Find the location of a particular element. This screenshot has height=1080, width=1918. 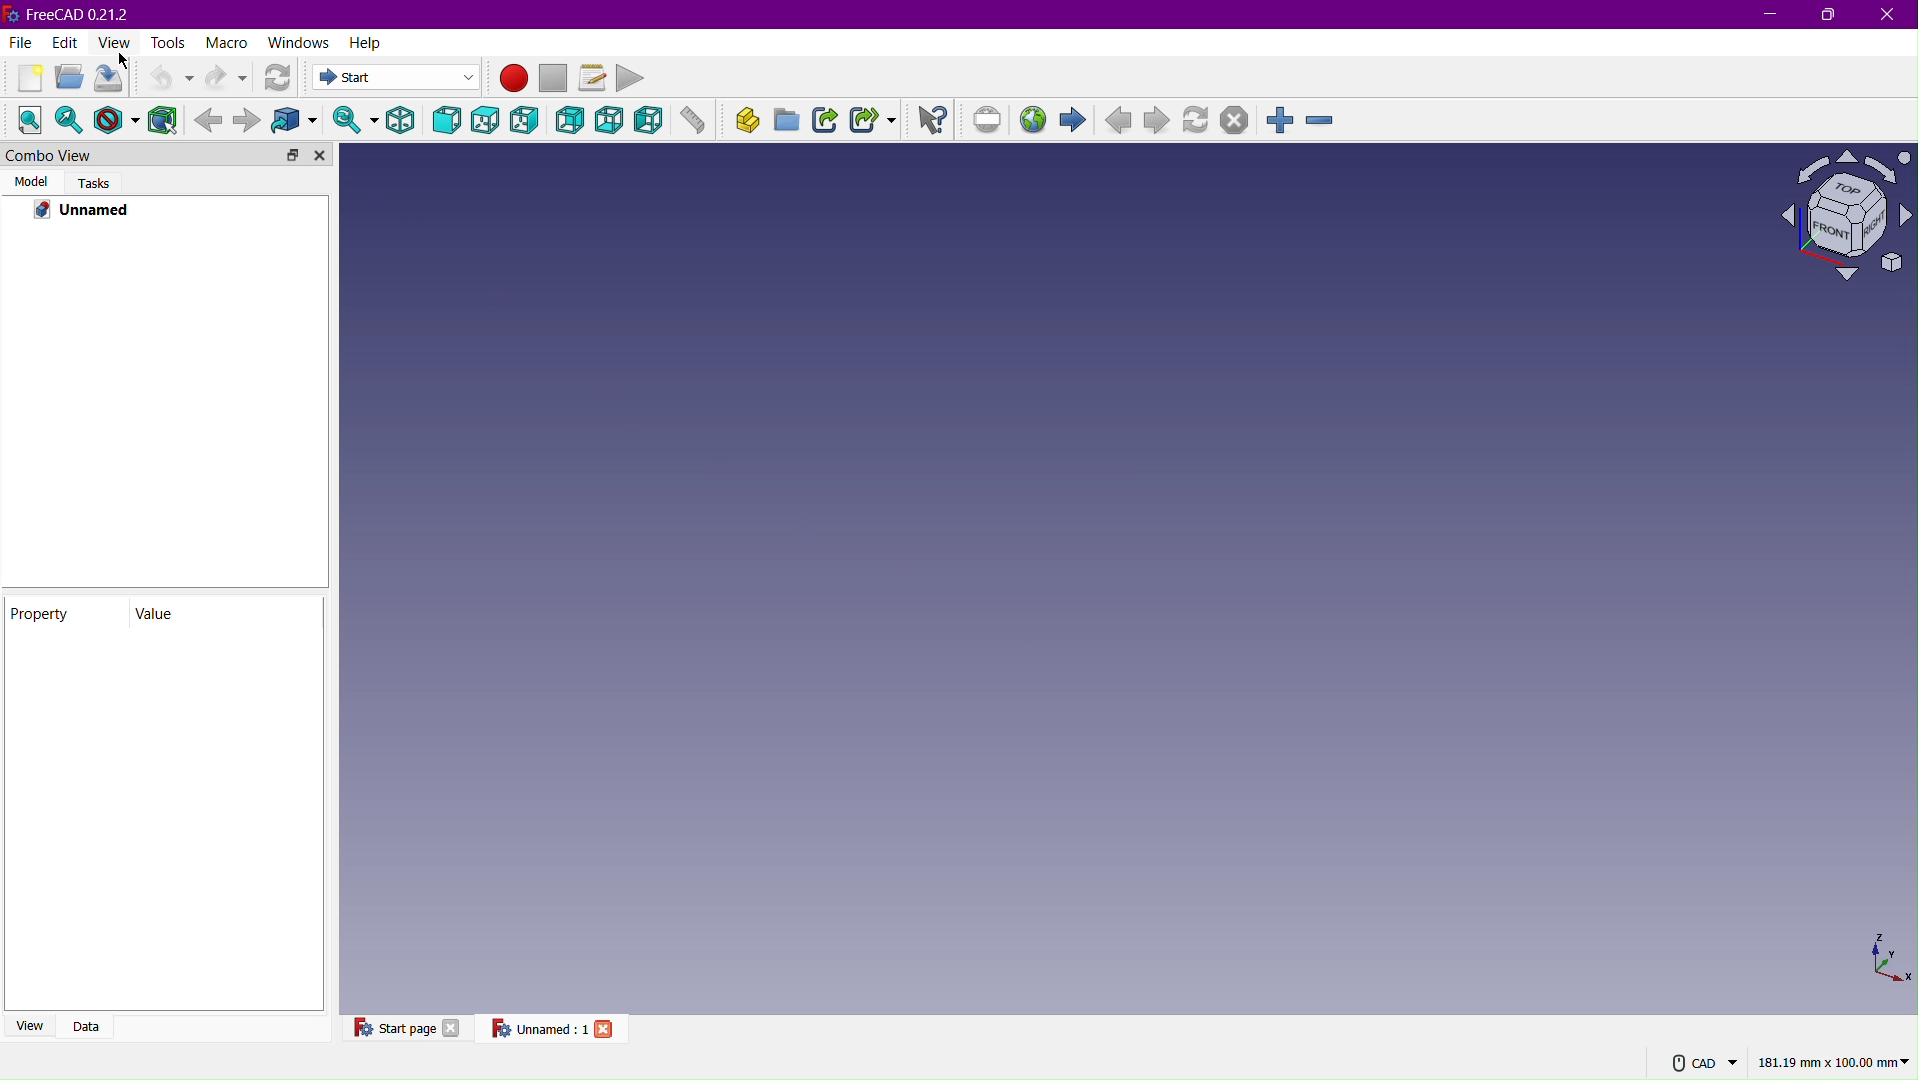

Create group is located at coordinates (786, 122).